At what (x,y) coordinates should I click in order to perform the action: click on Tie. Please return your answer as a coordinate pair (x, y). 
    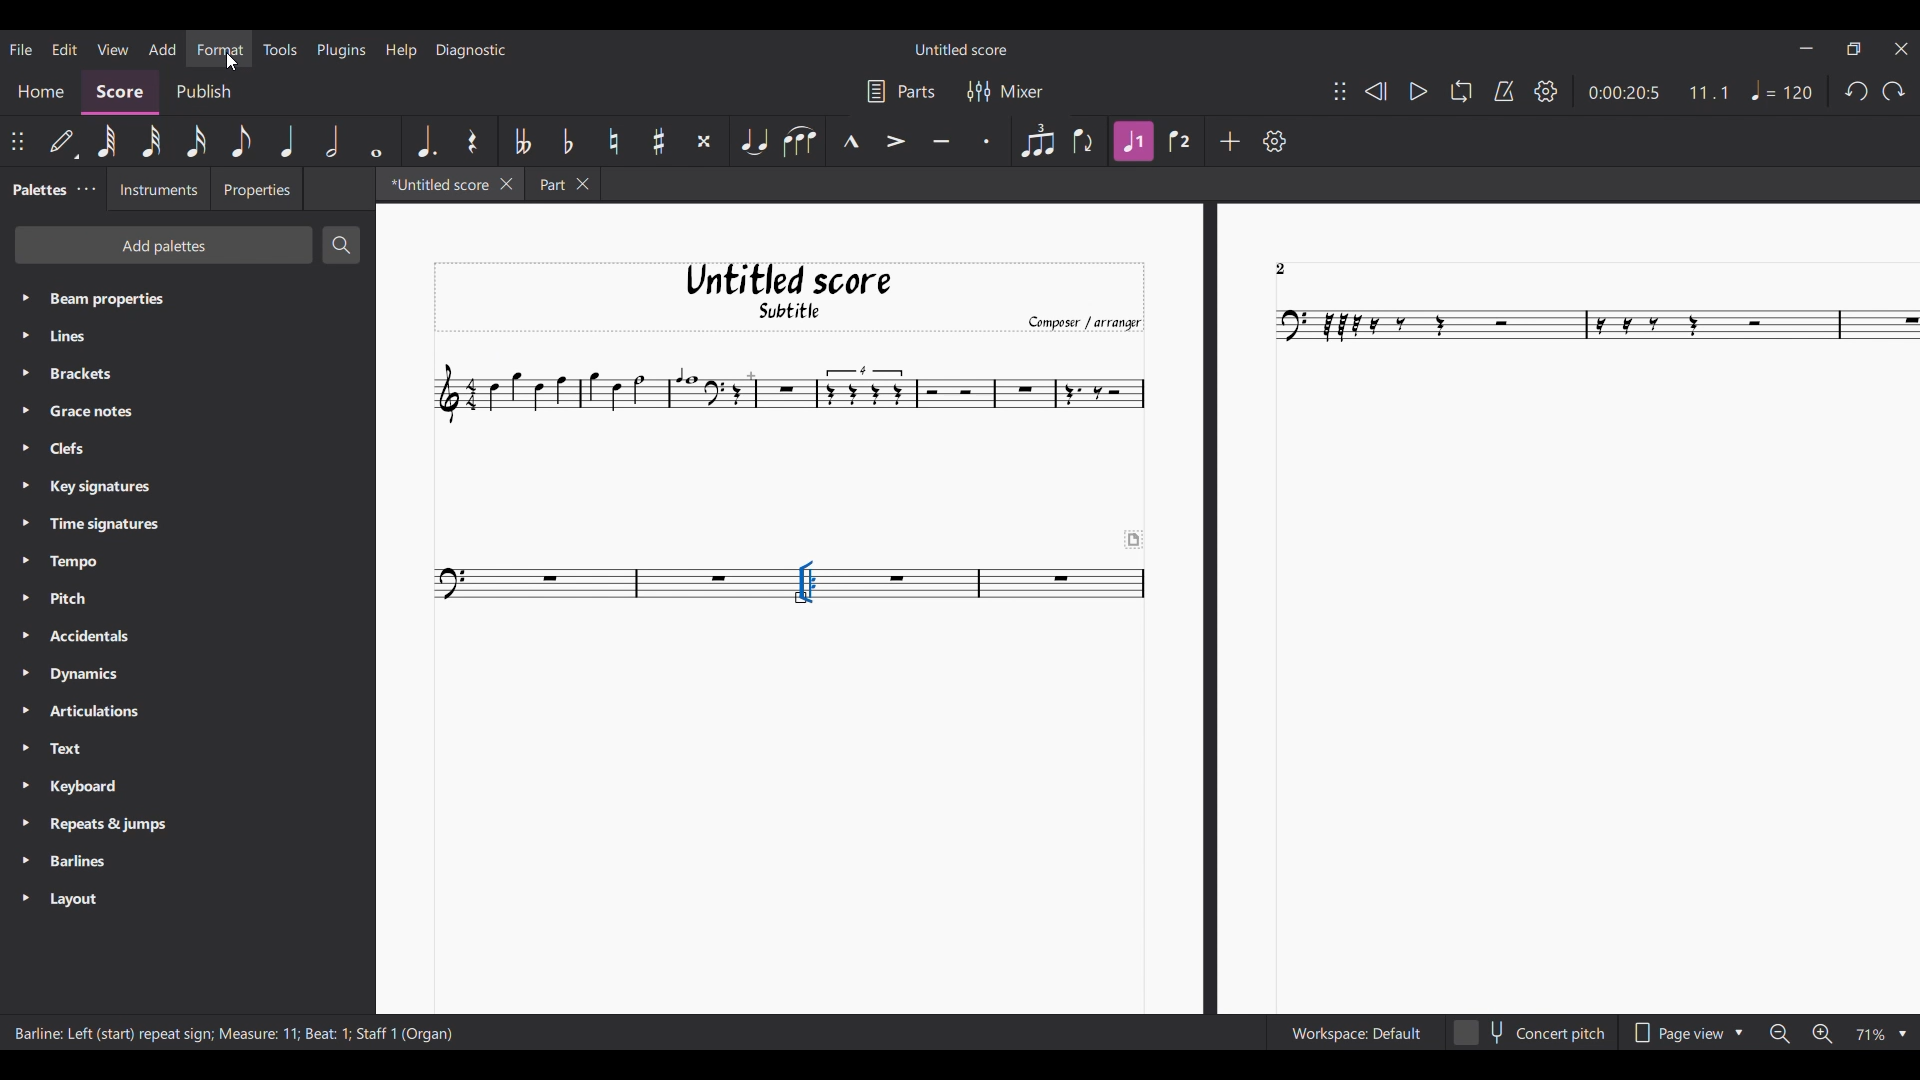
    Looking at the image, I should click on (753, 140).